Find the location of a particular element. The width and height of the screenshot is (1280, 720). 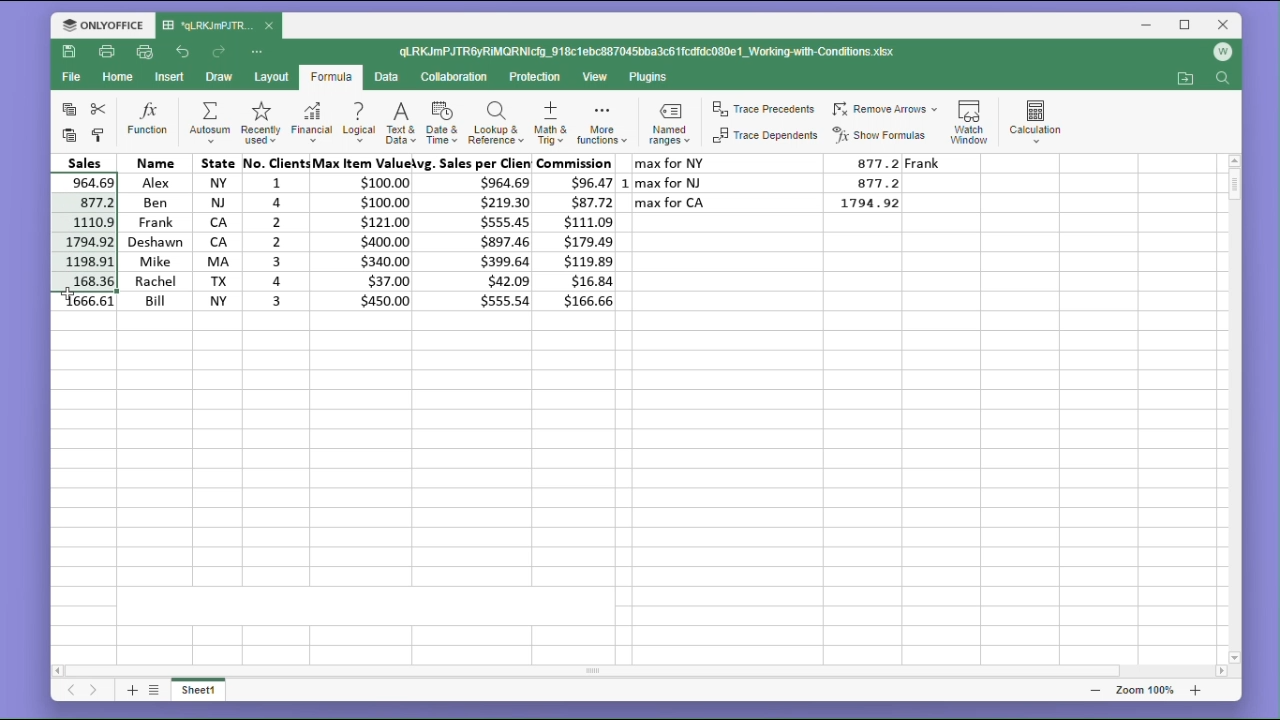

avg.sales per clients is located at coordinates (477, 235).